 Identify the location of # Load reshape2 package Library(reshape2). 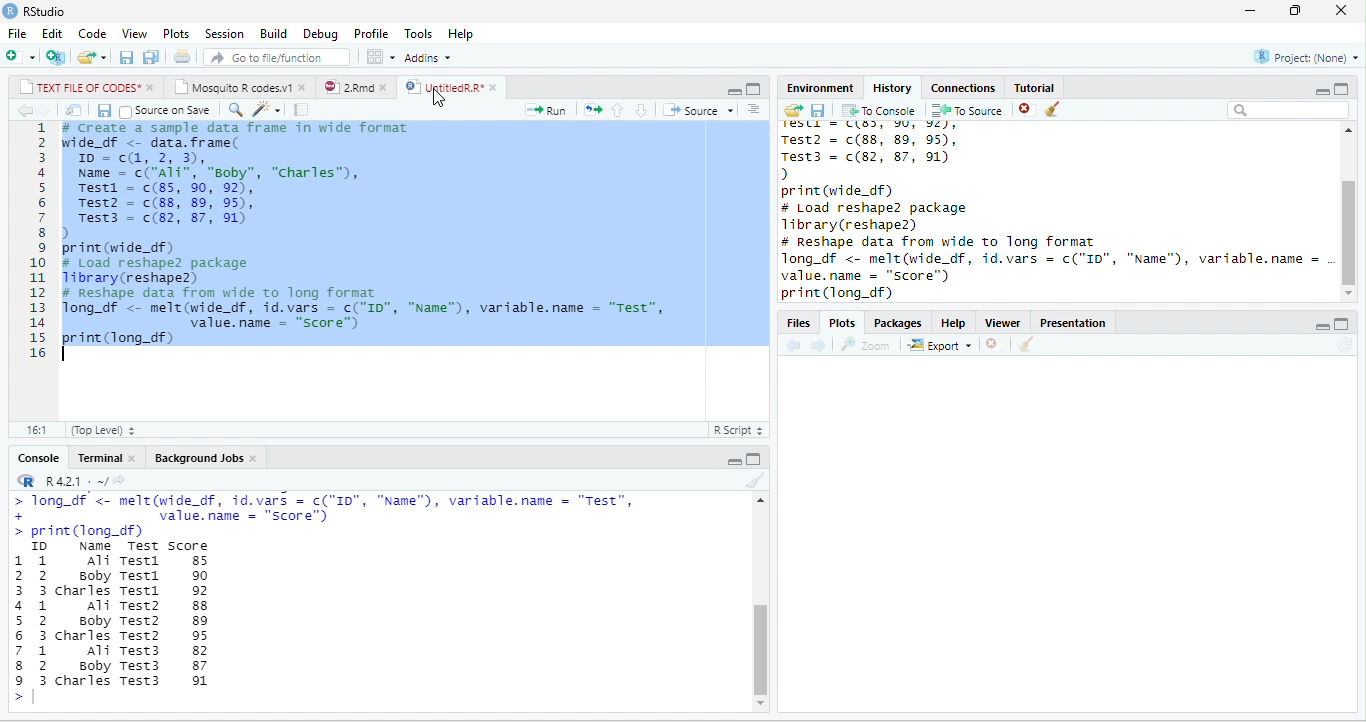
(170, 271).